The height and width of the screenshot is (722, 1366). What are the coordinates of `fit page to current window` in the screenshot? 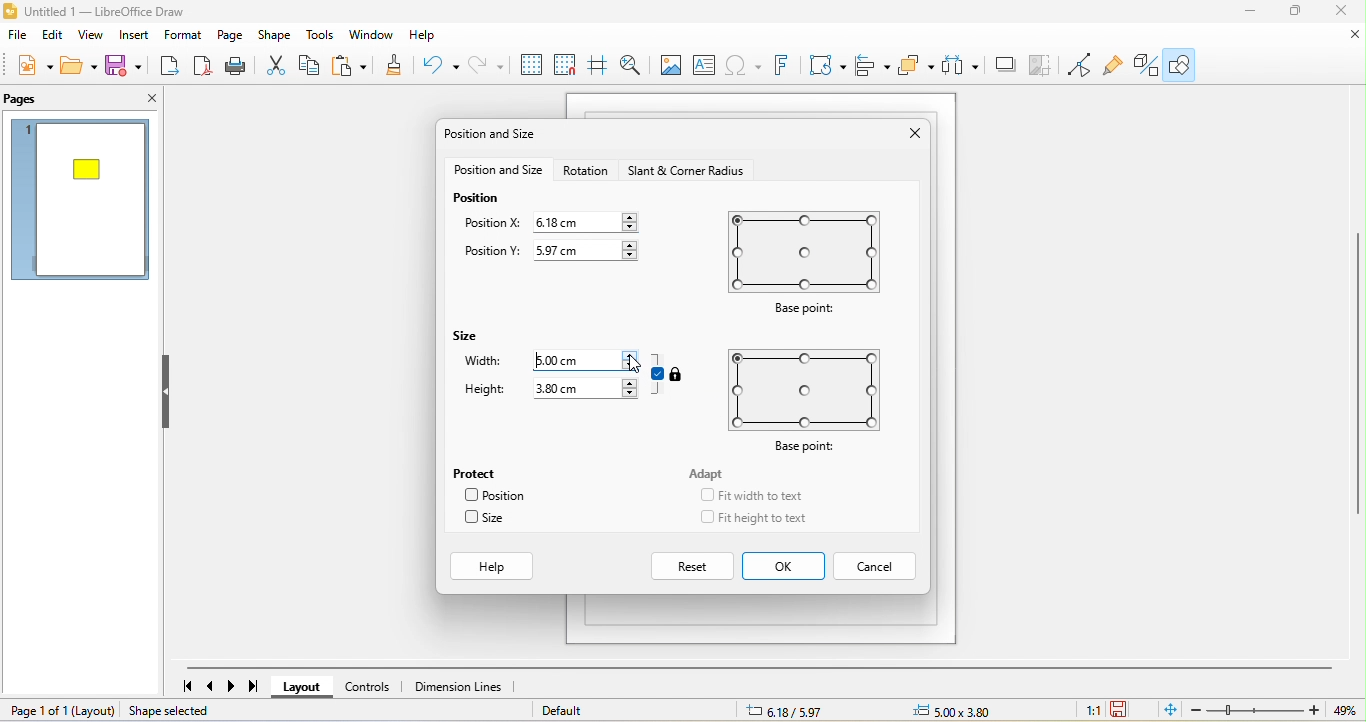 It's located at (1168, 710).